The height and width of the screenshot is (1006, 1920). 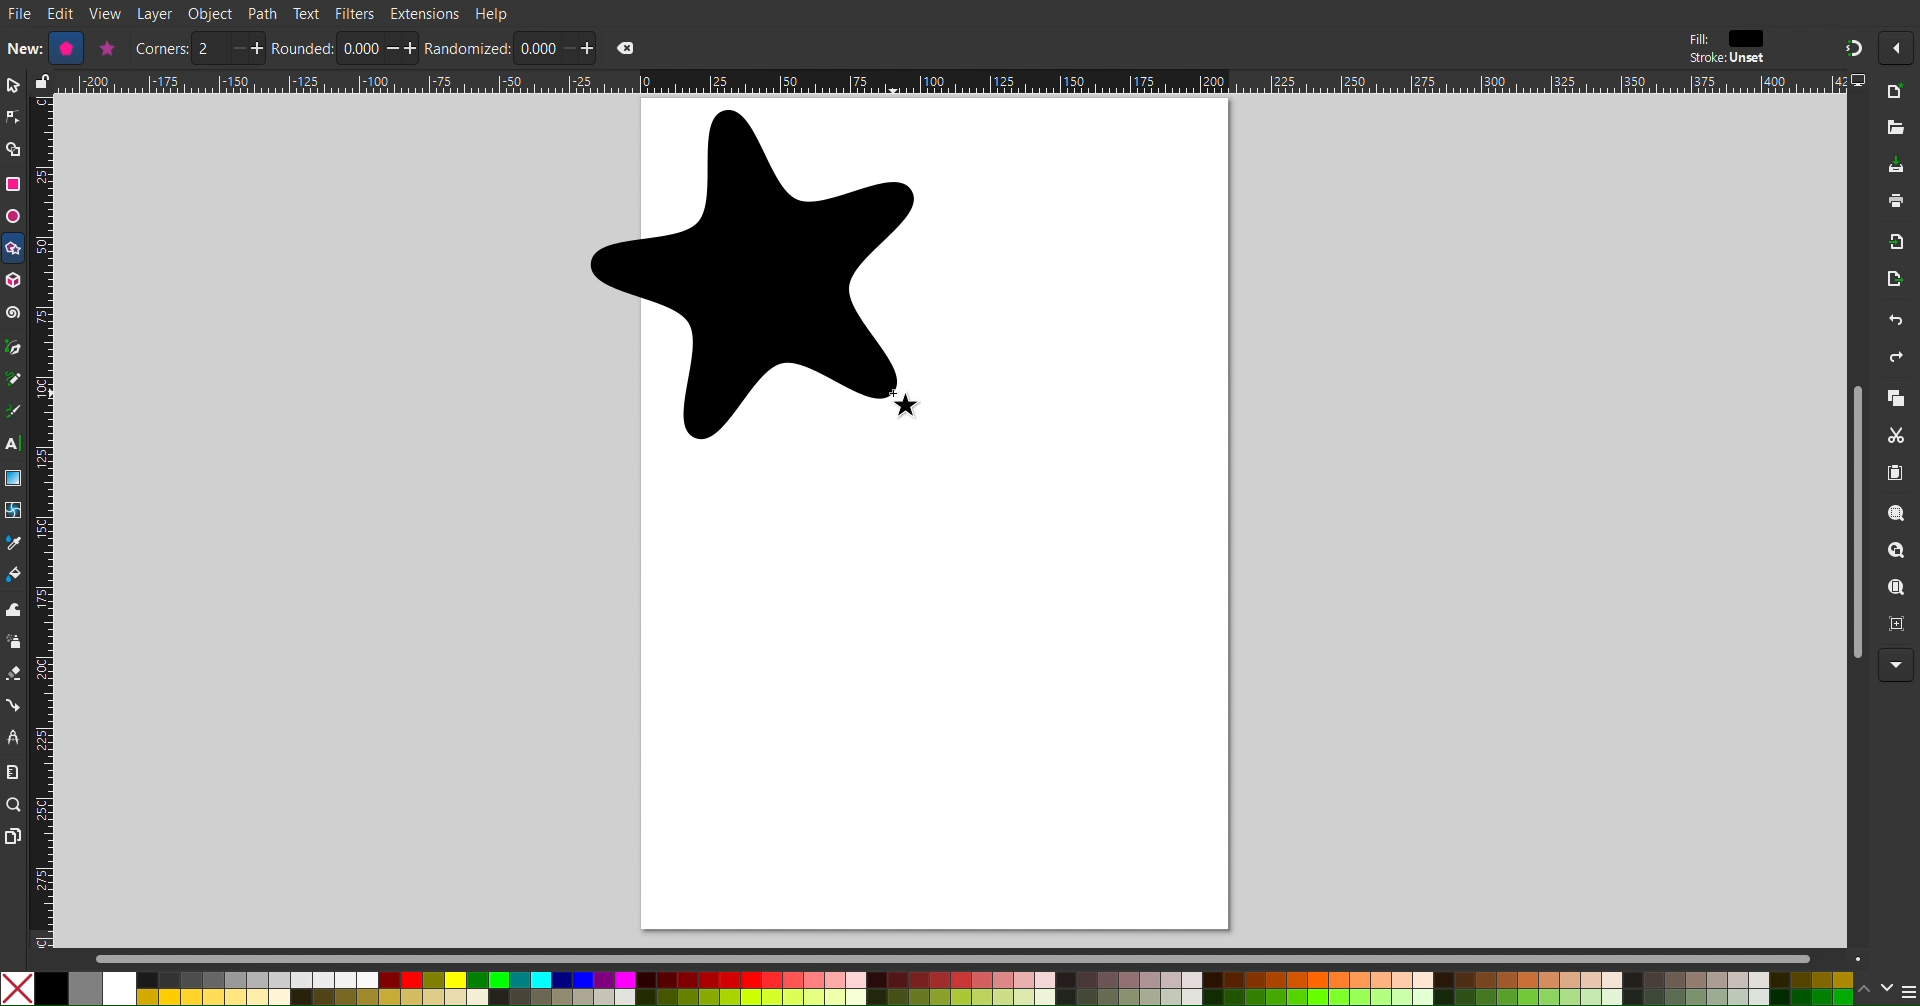 I want to click on Spiral, so click(x=14, y=313).